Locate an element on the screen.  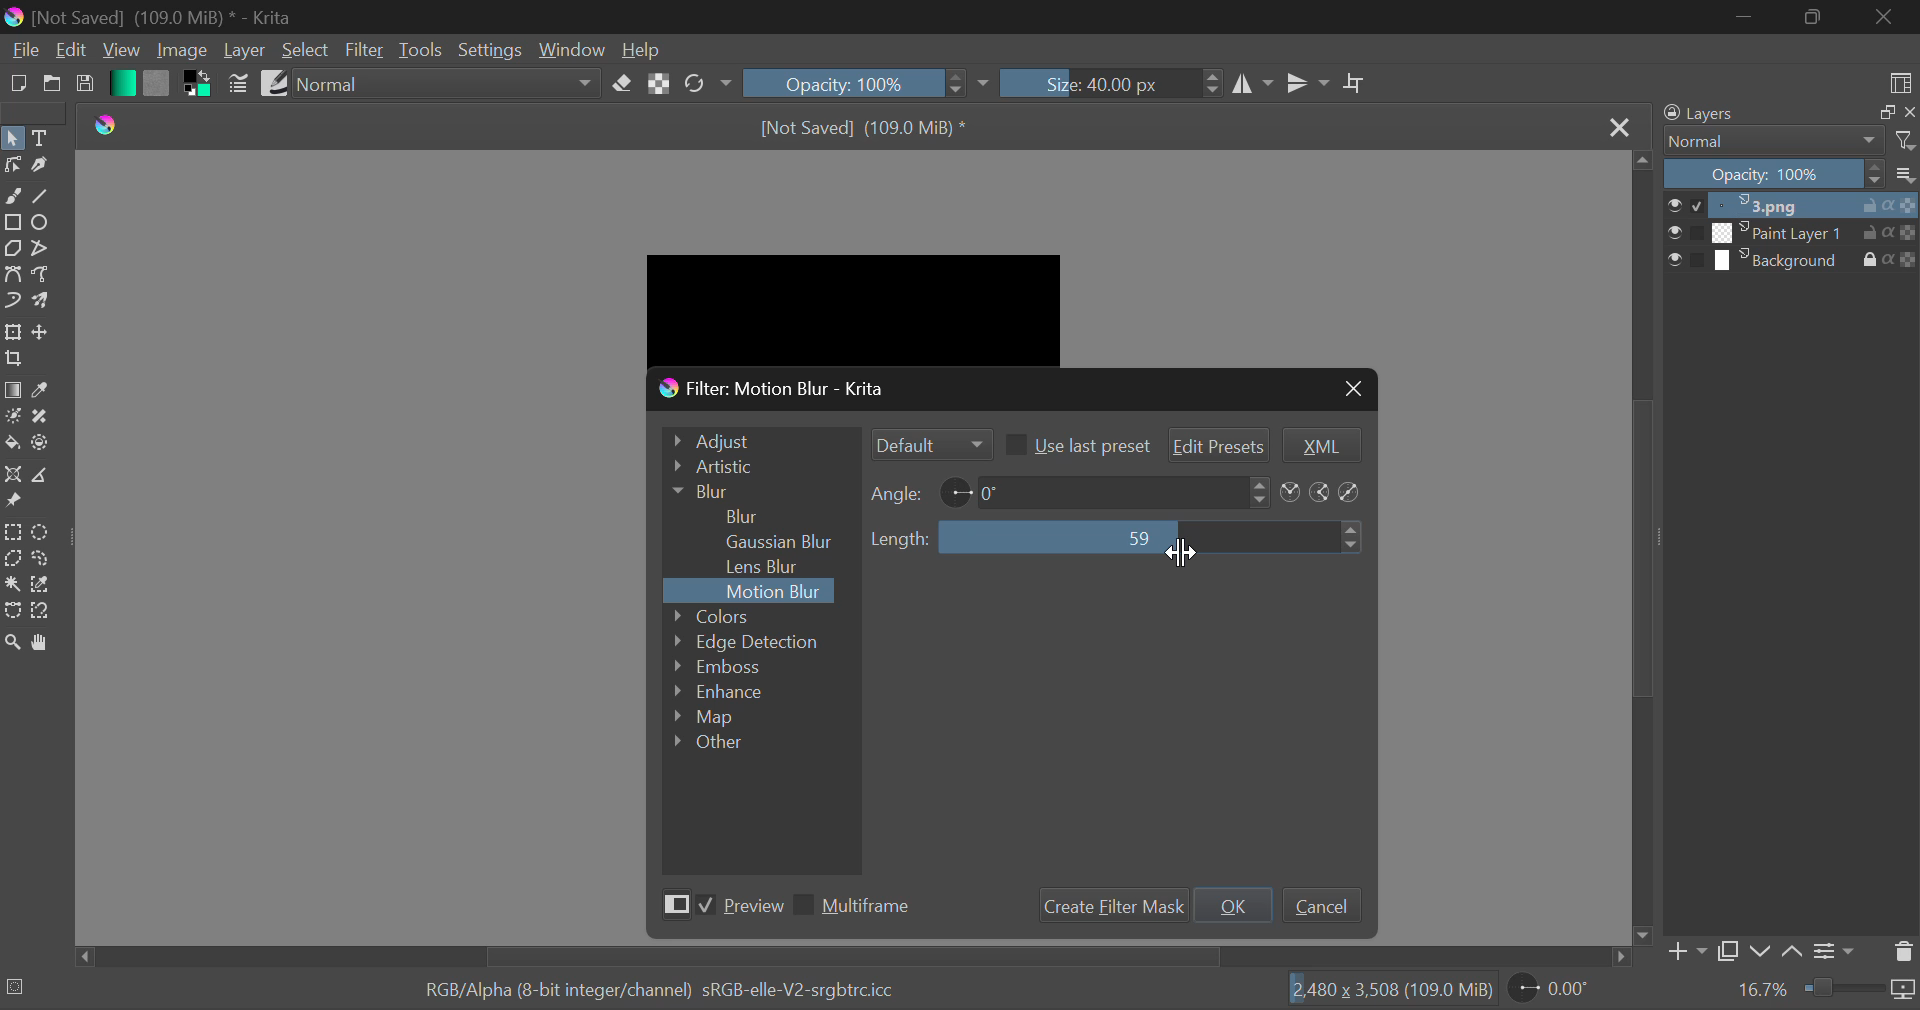
Cancel is located at coordinates (1321, 904).